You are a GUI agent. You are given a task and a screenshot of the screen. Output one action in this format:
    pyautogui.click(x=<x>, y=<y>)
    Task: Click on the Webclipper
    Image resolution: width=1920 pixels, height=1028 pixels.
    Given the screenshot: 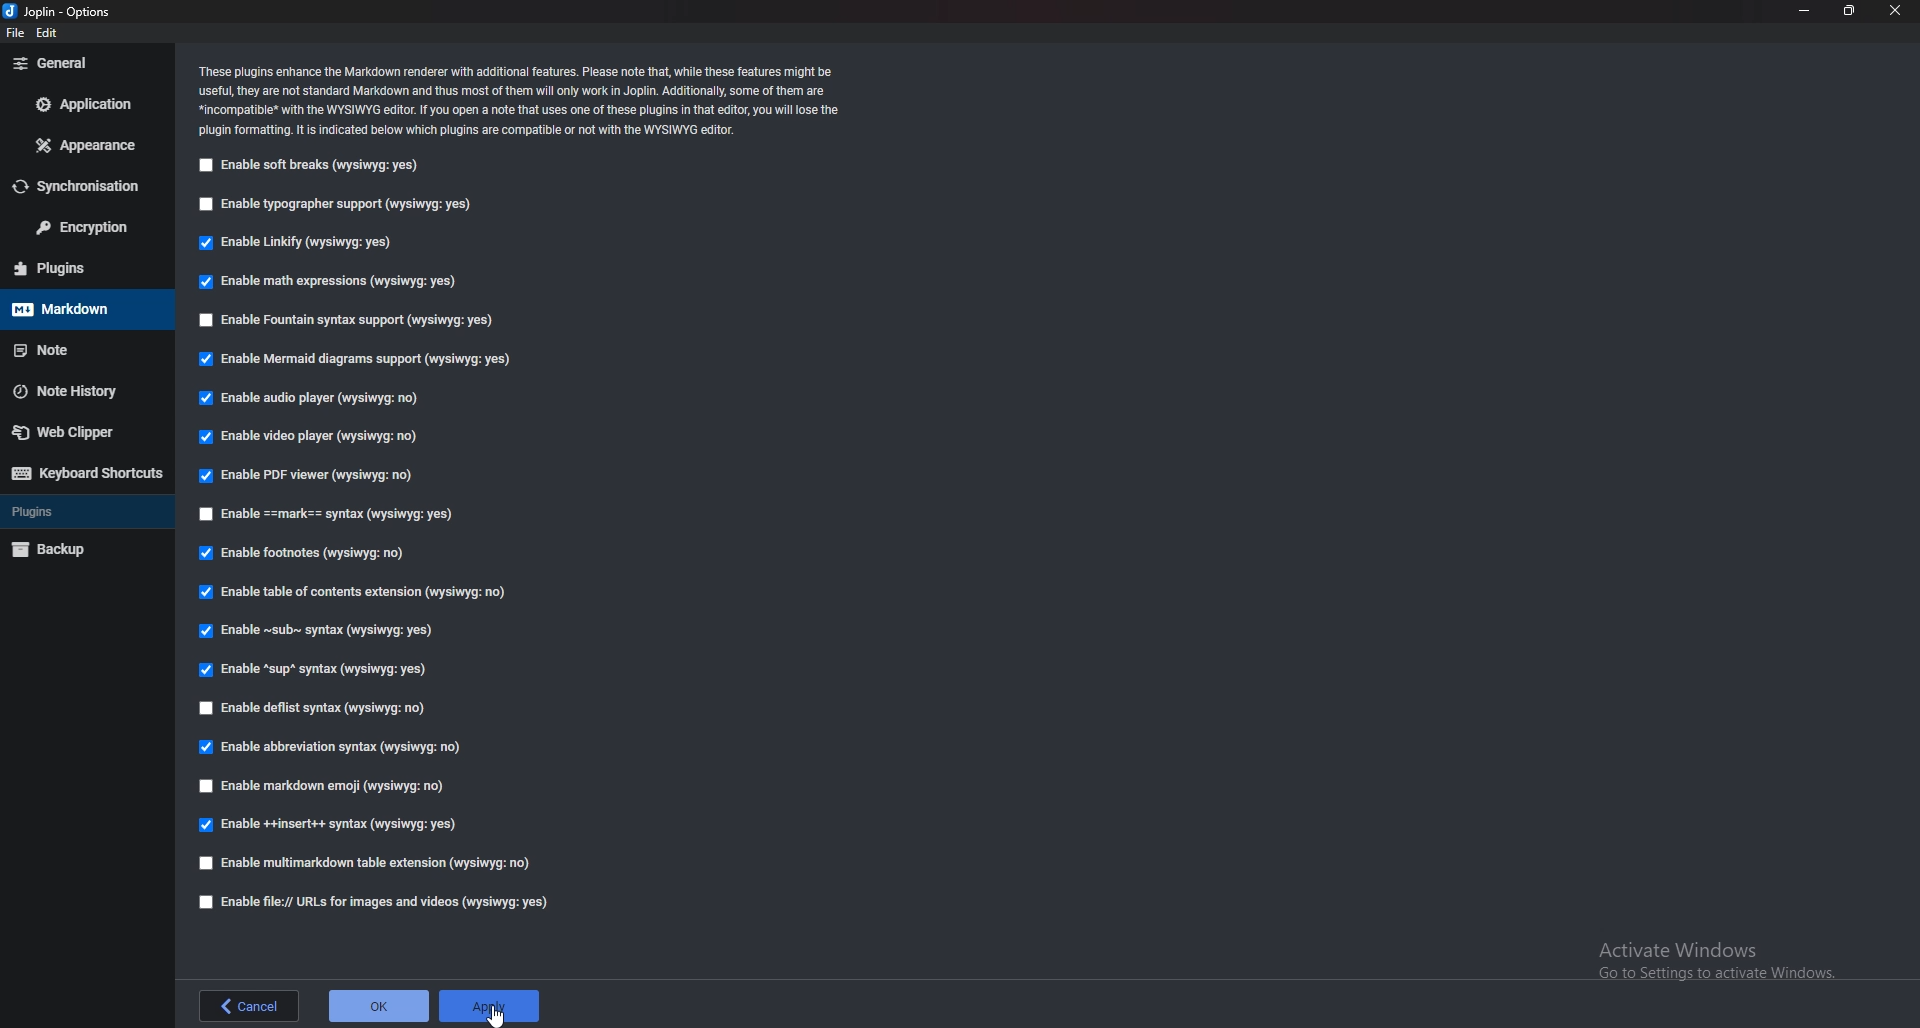 What is the action you would take?
    pyautogui.click(x=81, y=433)
    